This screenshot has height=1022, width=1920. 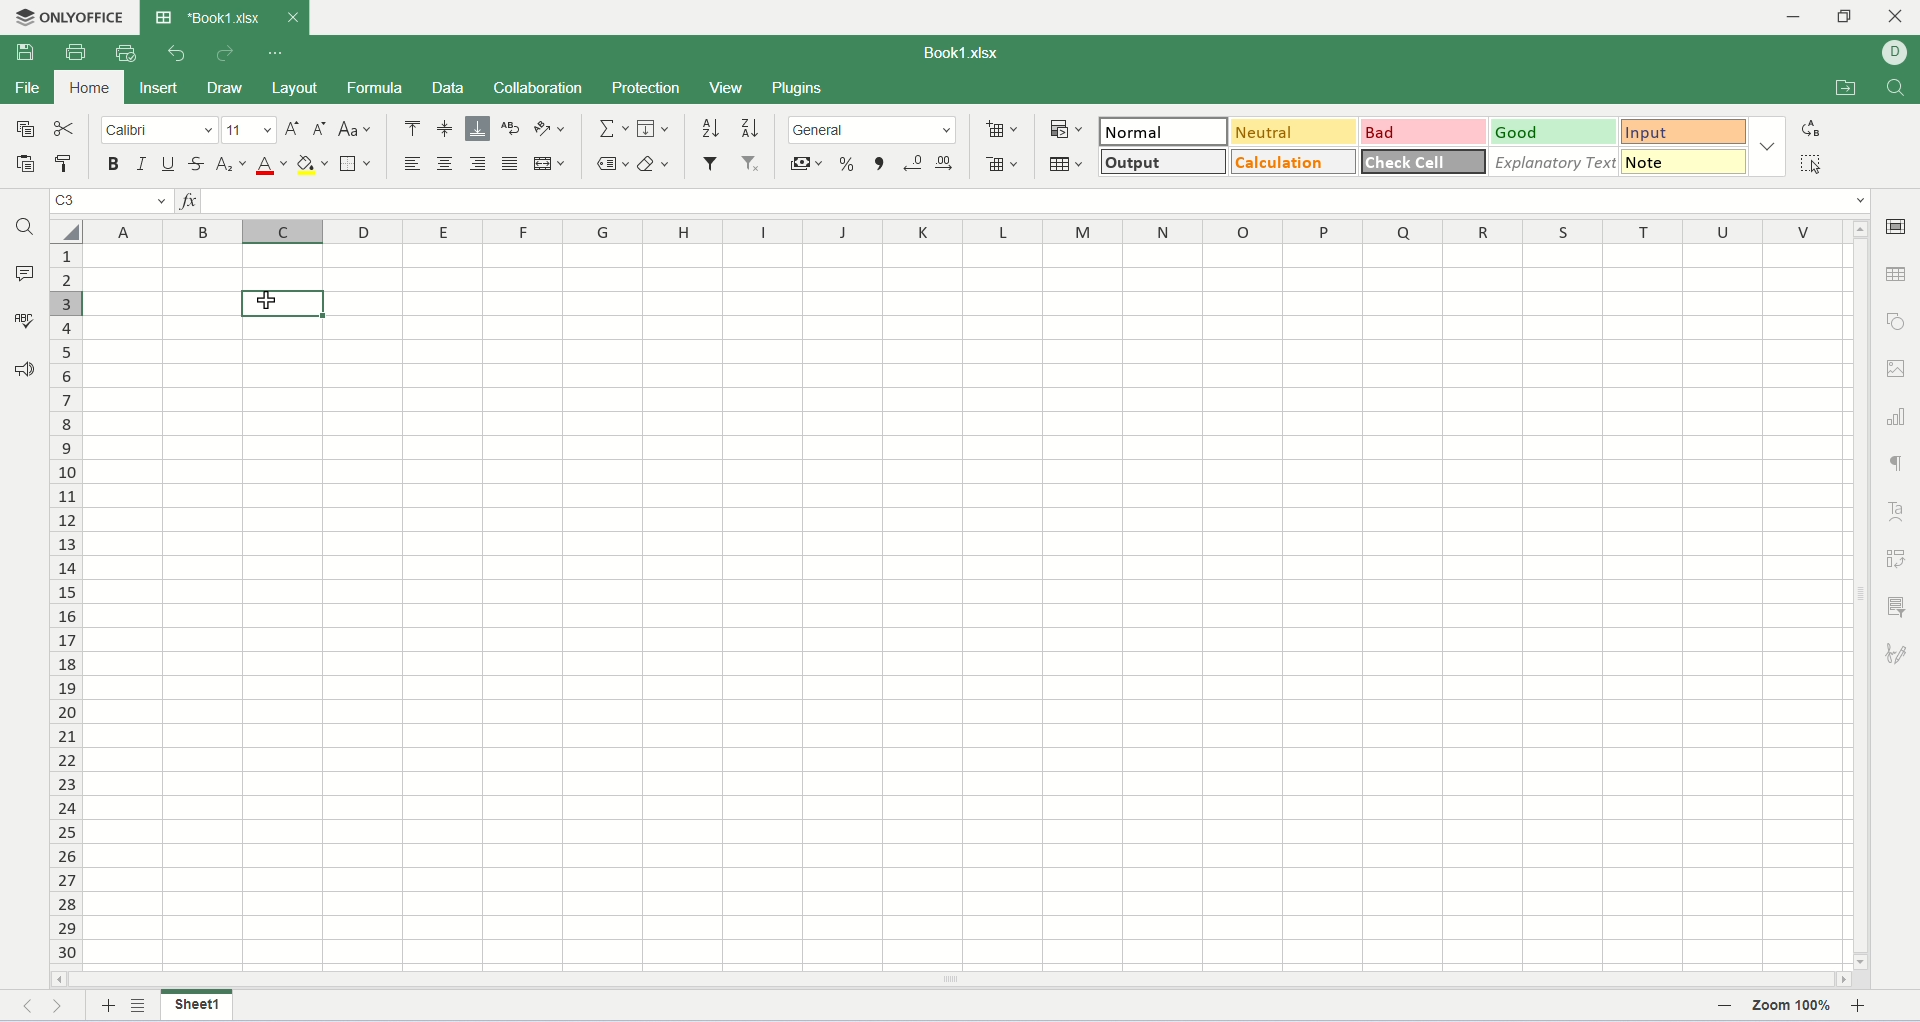 What do you see at coordinates (268, 165) in the screenshot?
I see `font color` at bounding box center [268, 165].